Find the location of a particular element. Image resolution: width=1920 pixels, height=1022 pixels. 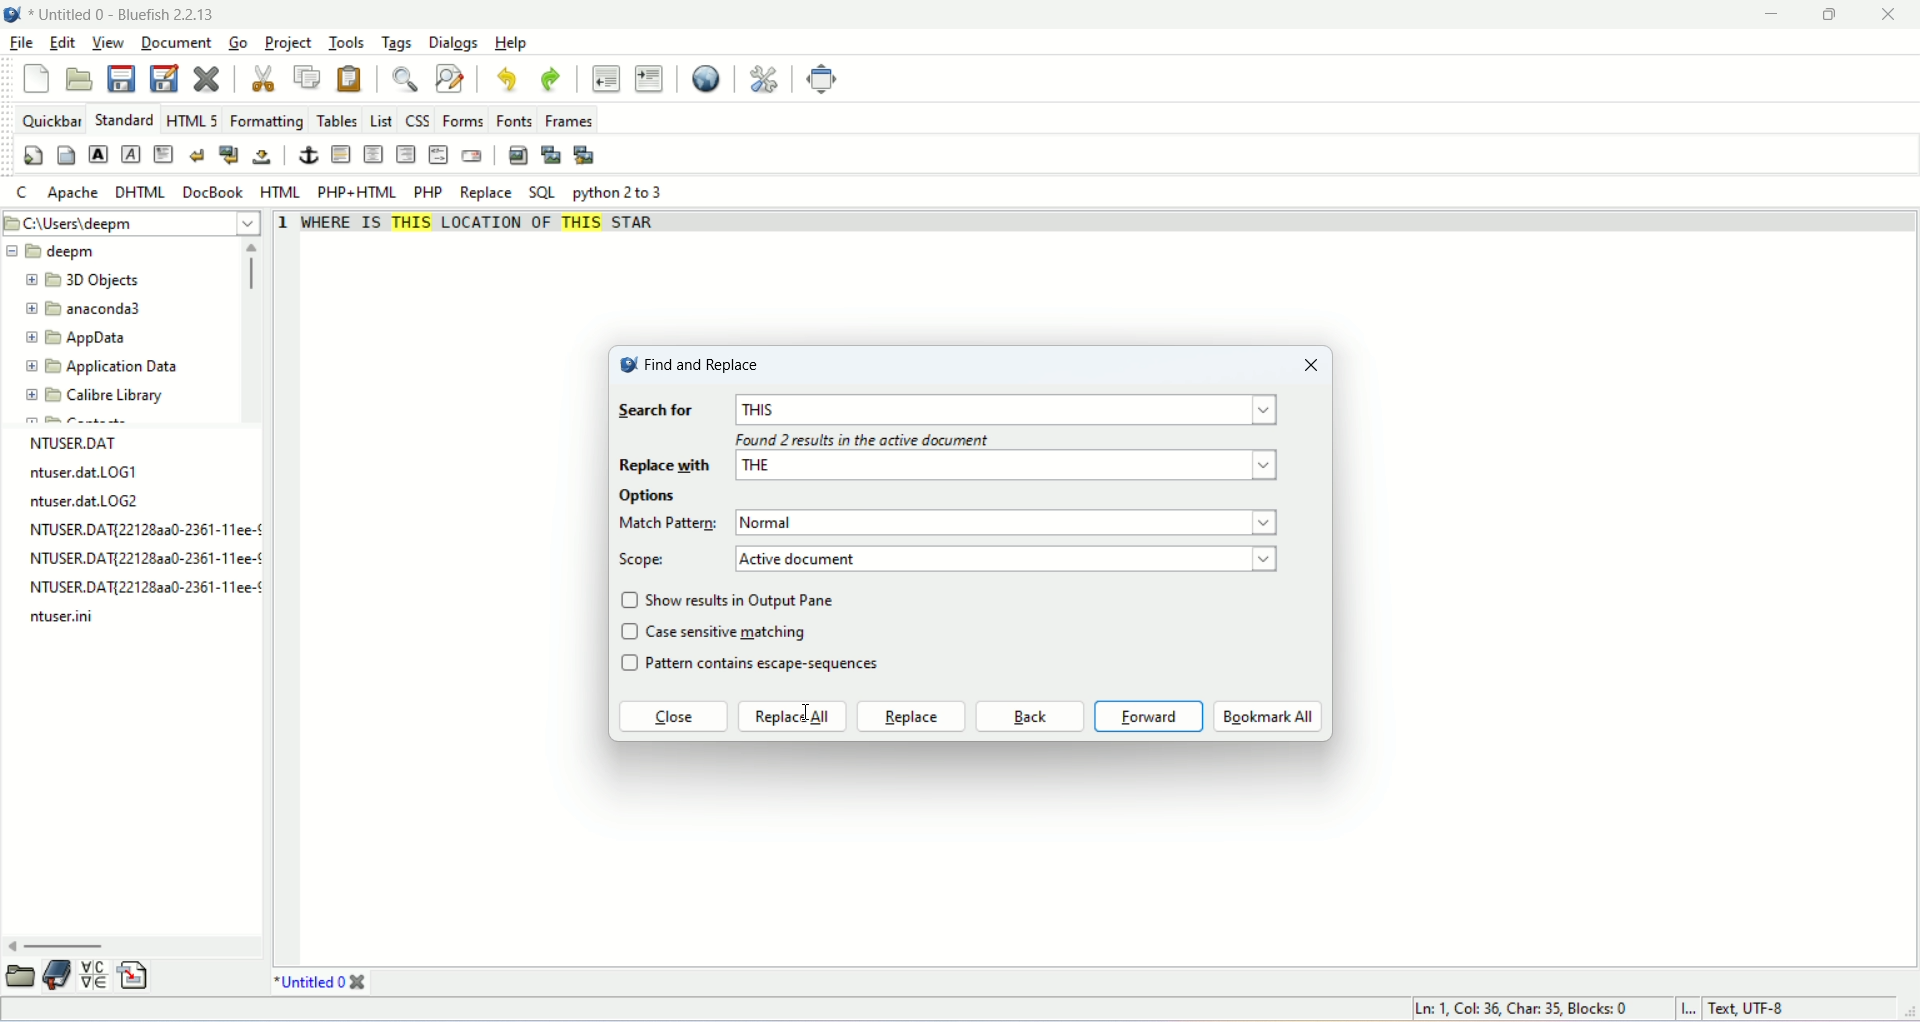

emphasis is located at coordinates (130, 154).